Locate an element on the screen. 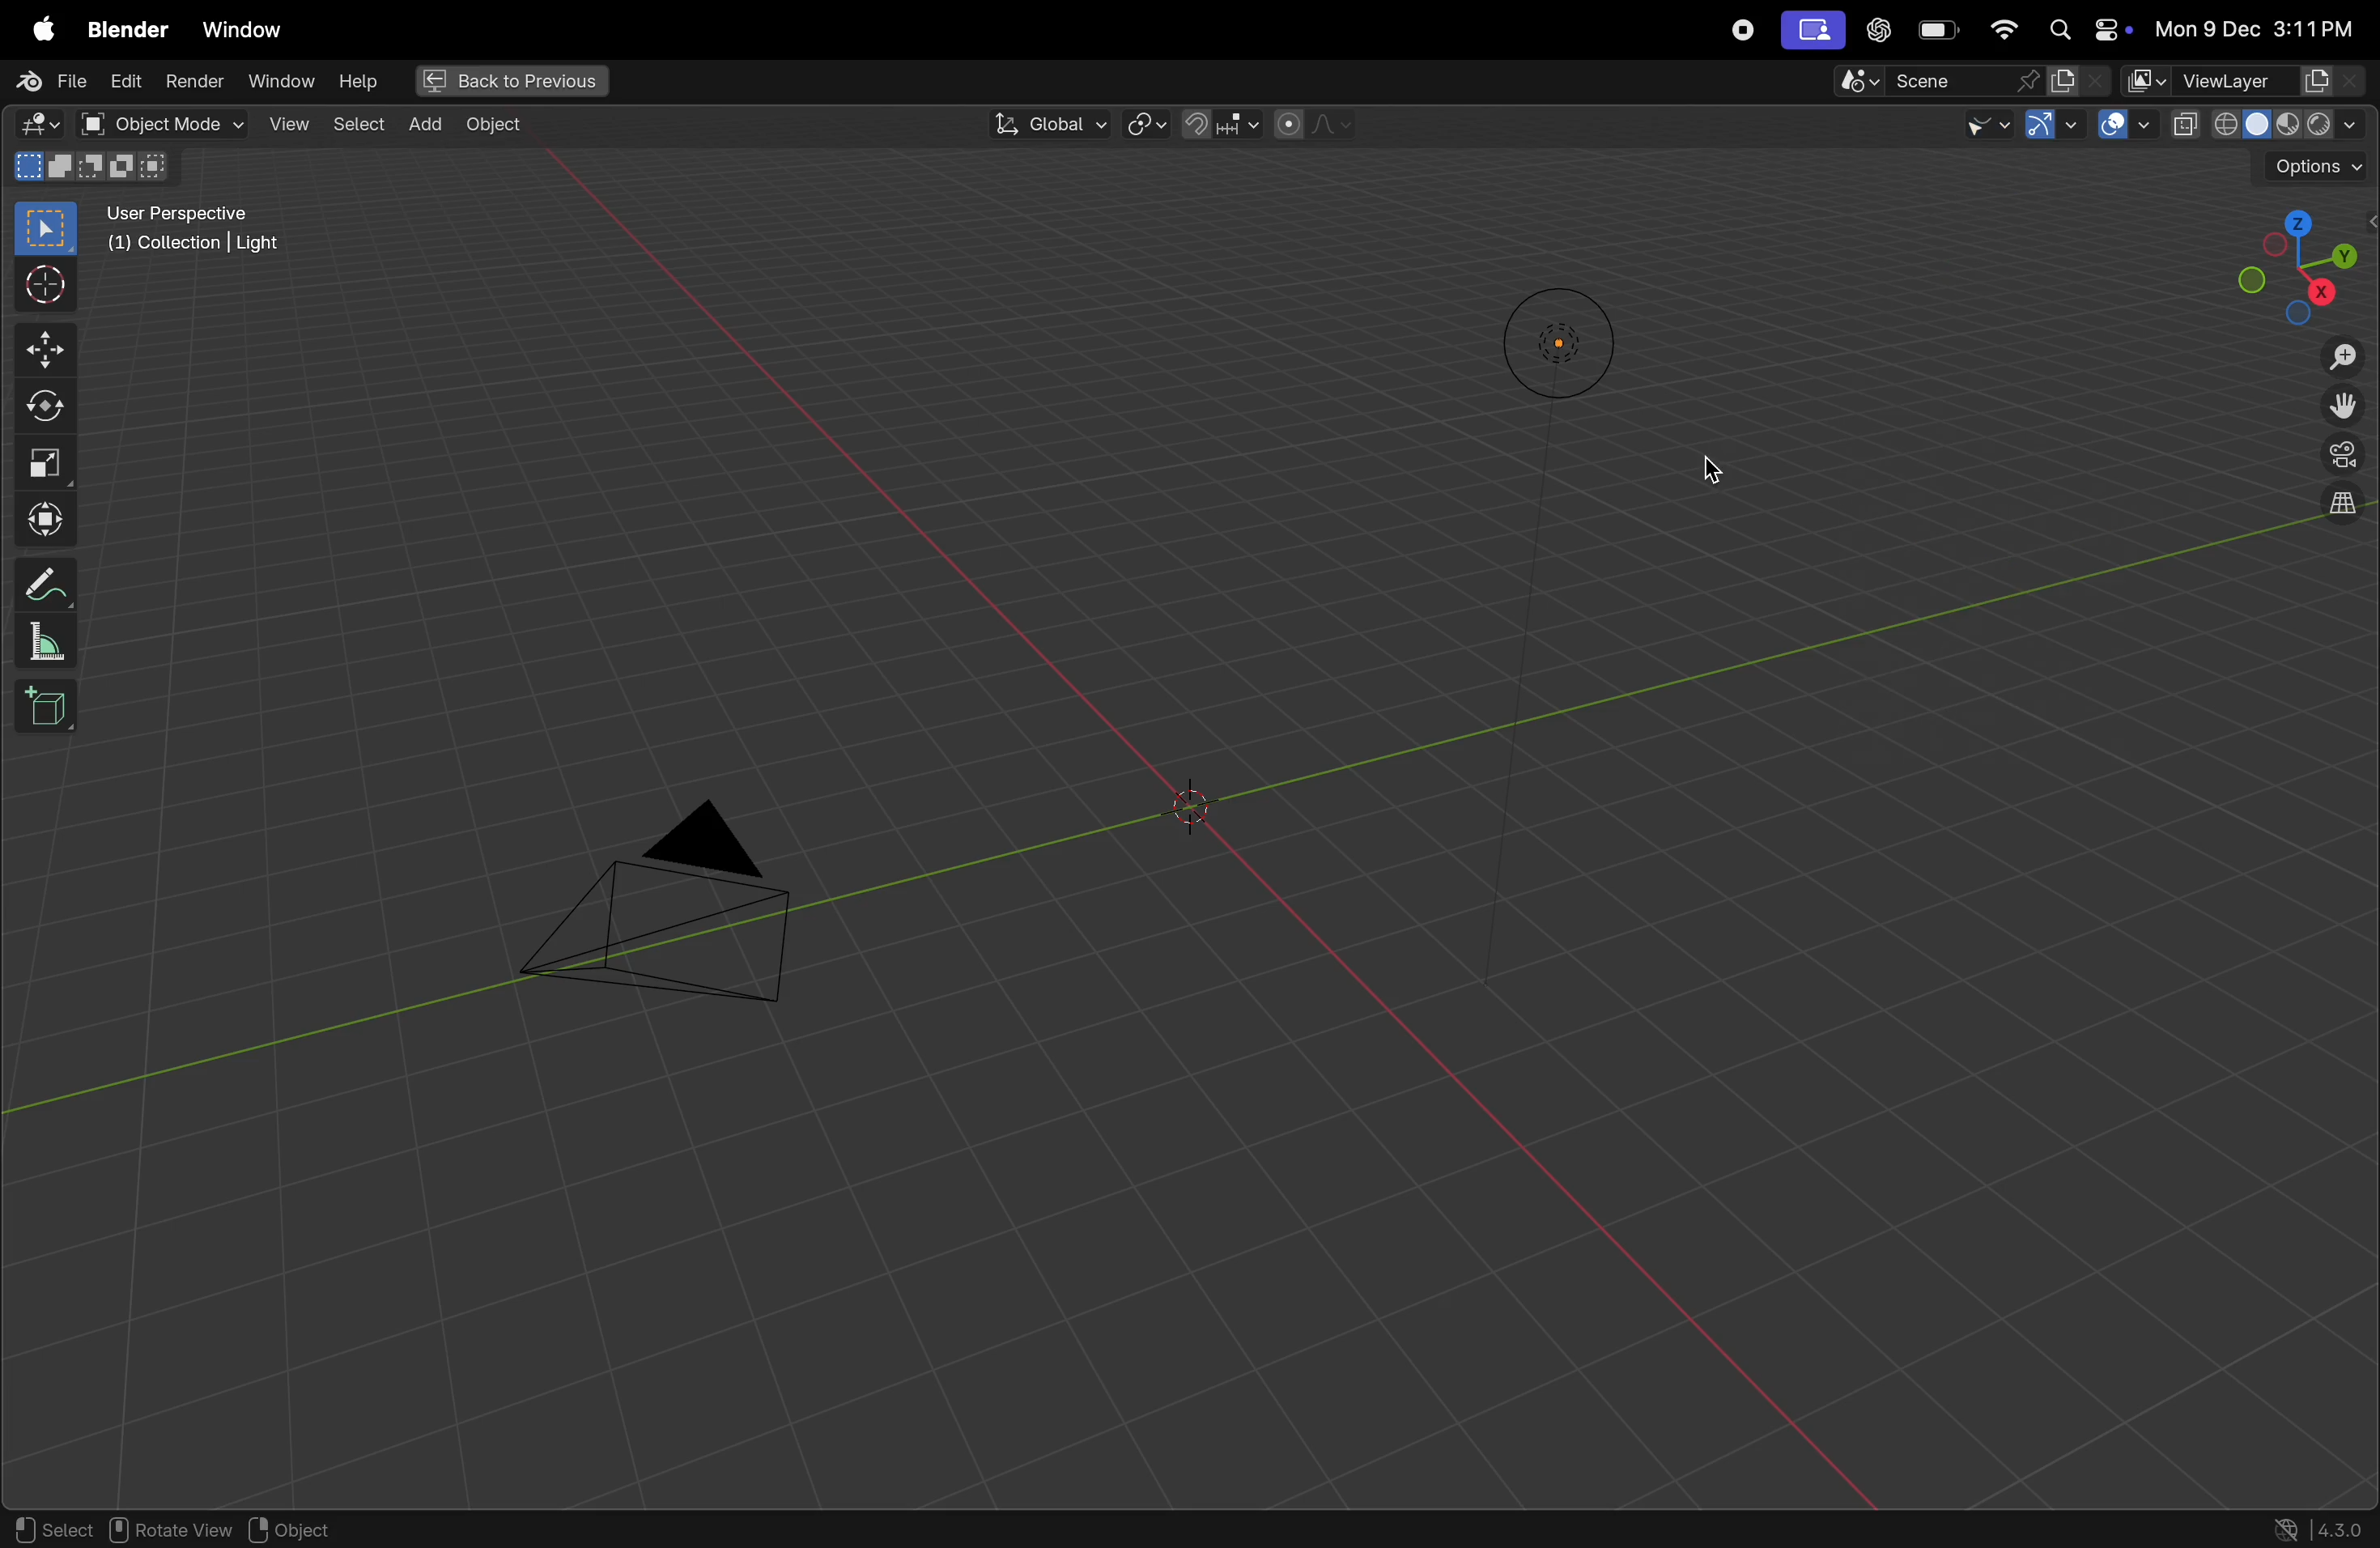  Window is located at coordinates (249, 32).